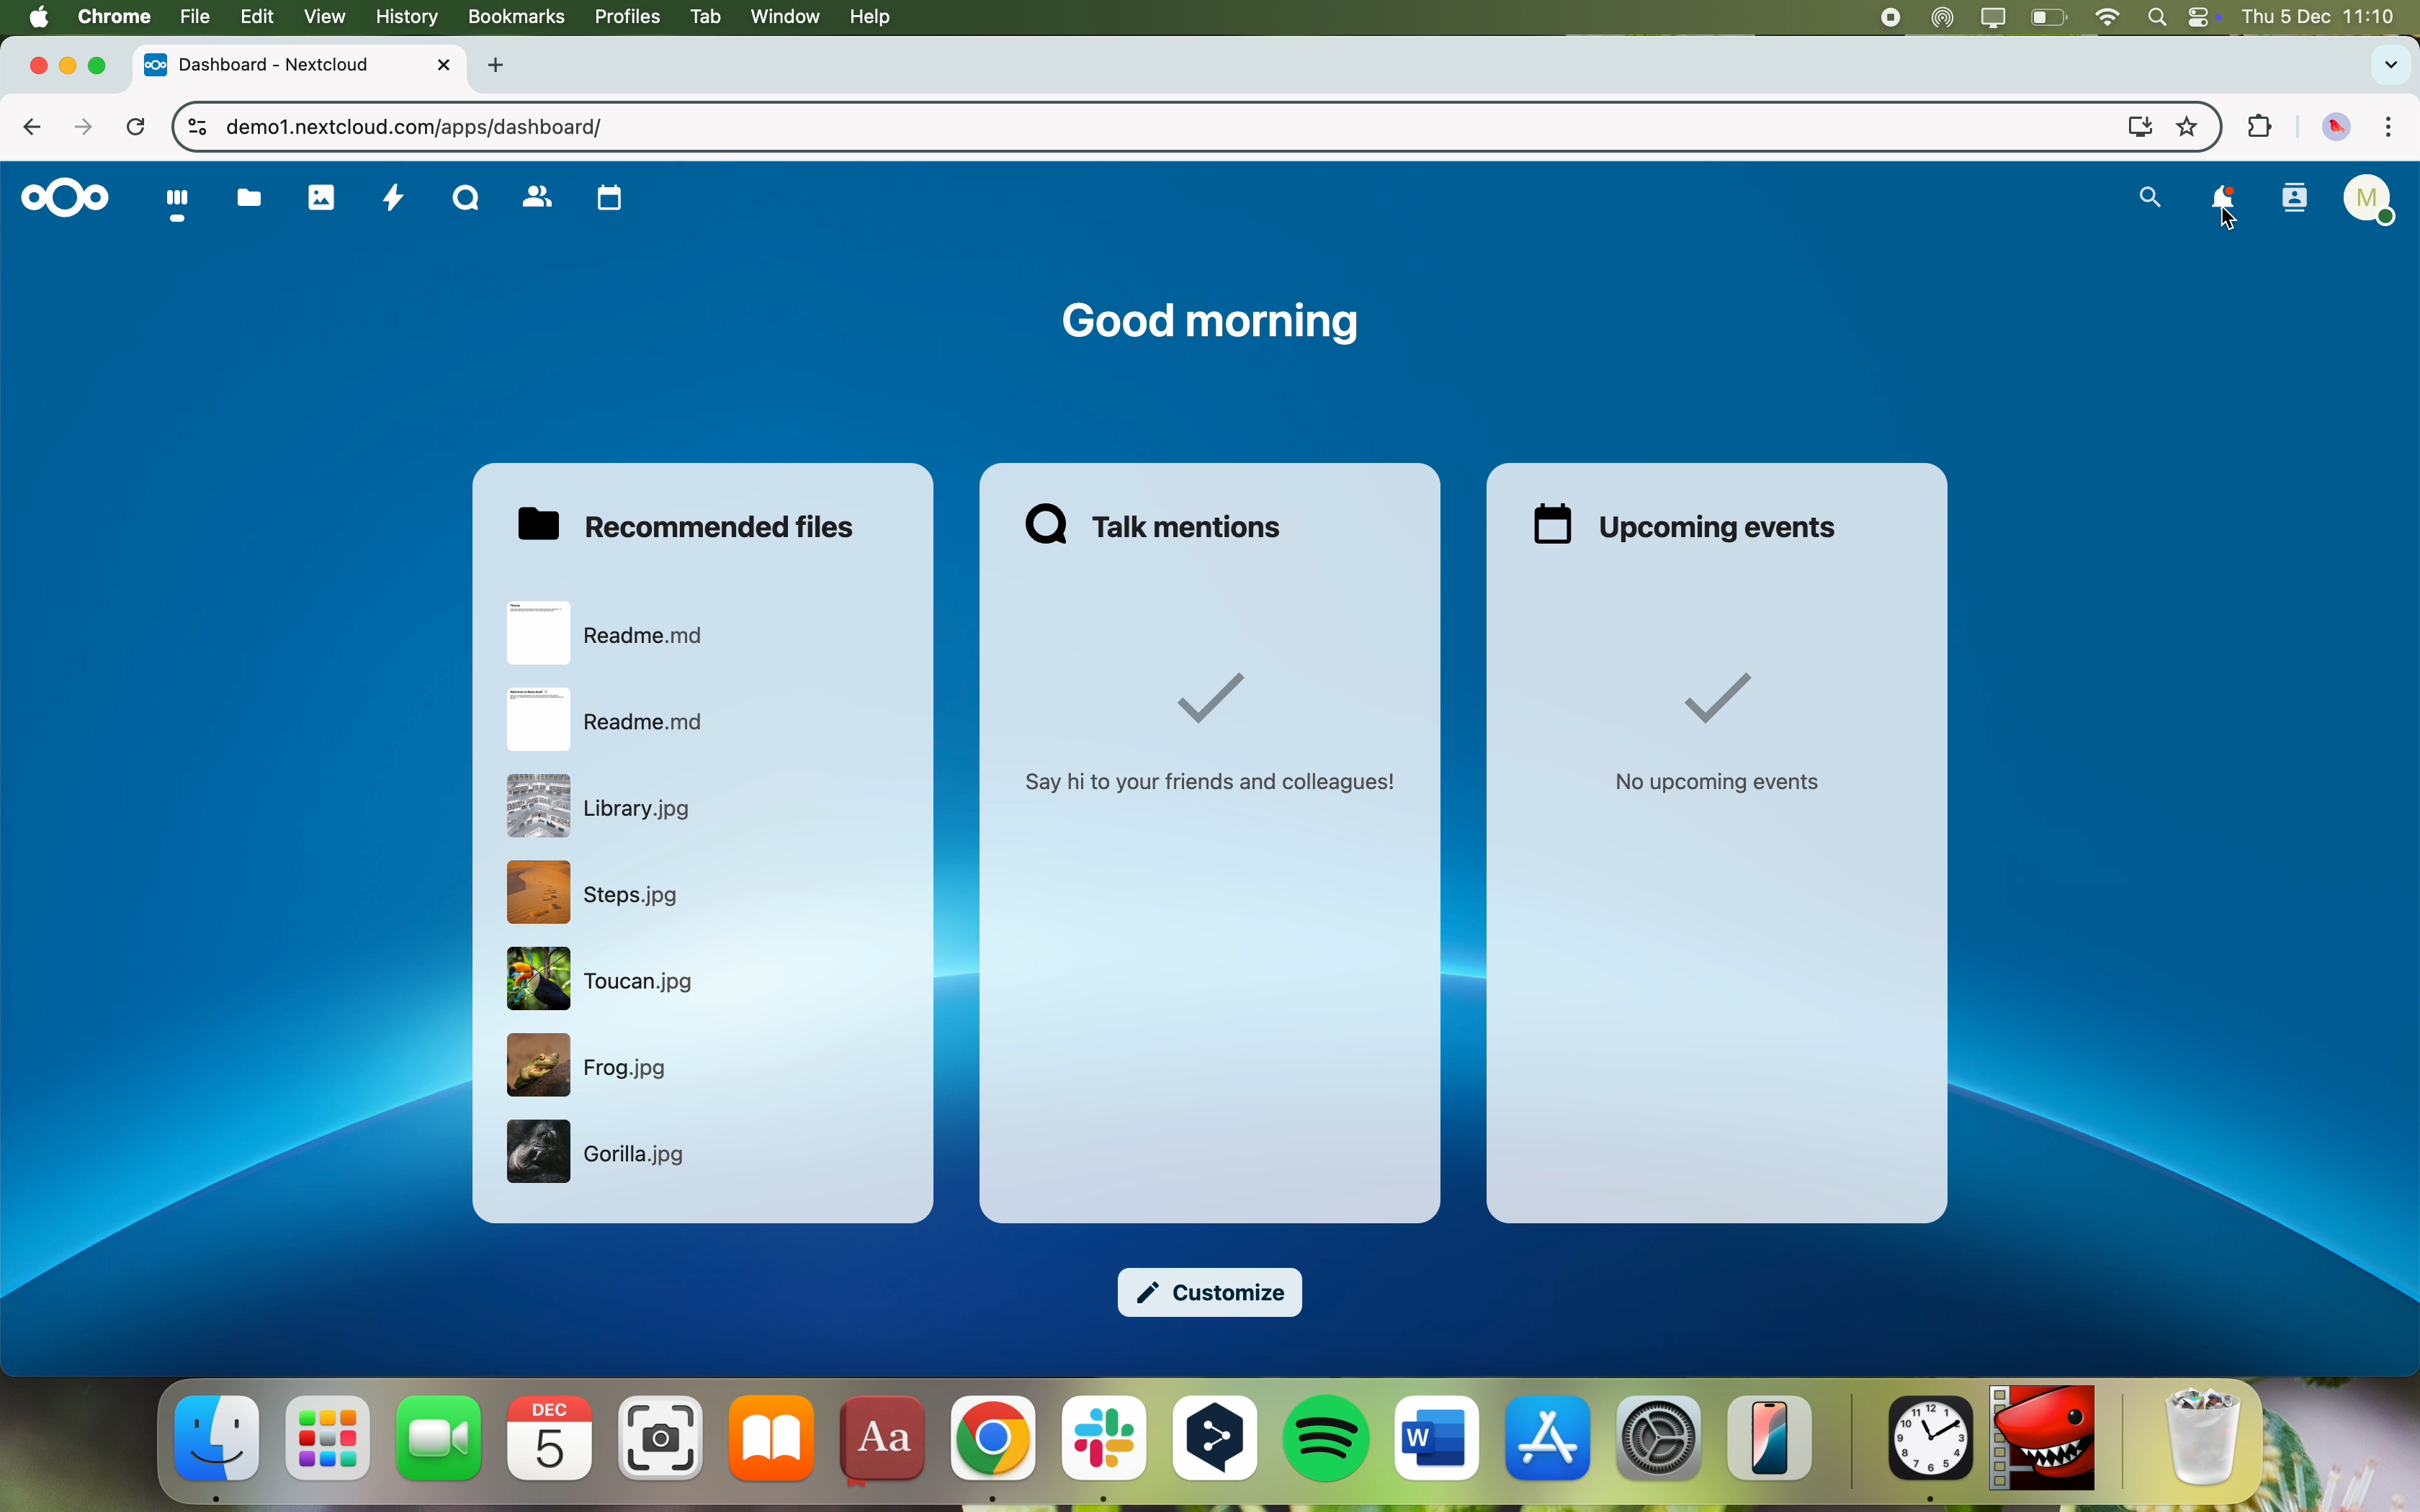 The width and height of the screenshot is (2420, 1512). What do you see at coordinates (1689, 524) in the screenshot?
I see `upcoming events` at bounding box center [1689, 524].